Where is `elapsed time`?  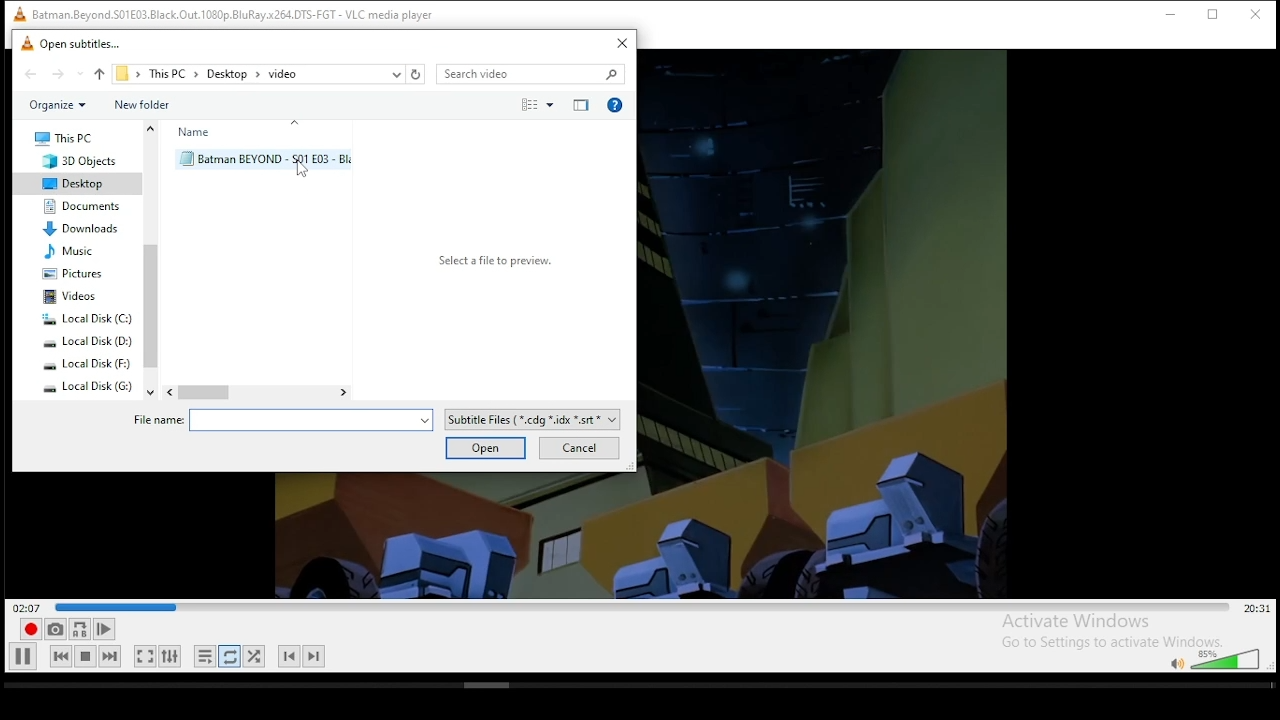
elapsed time is located at coordinates (26, 606).